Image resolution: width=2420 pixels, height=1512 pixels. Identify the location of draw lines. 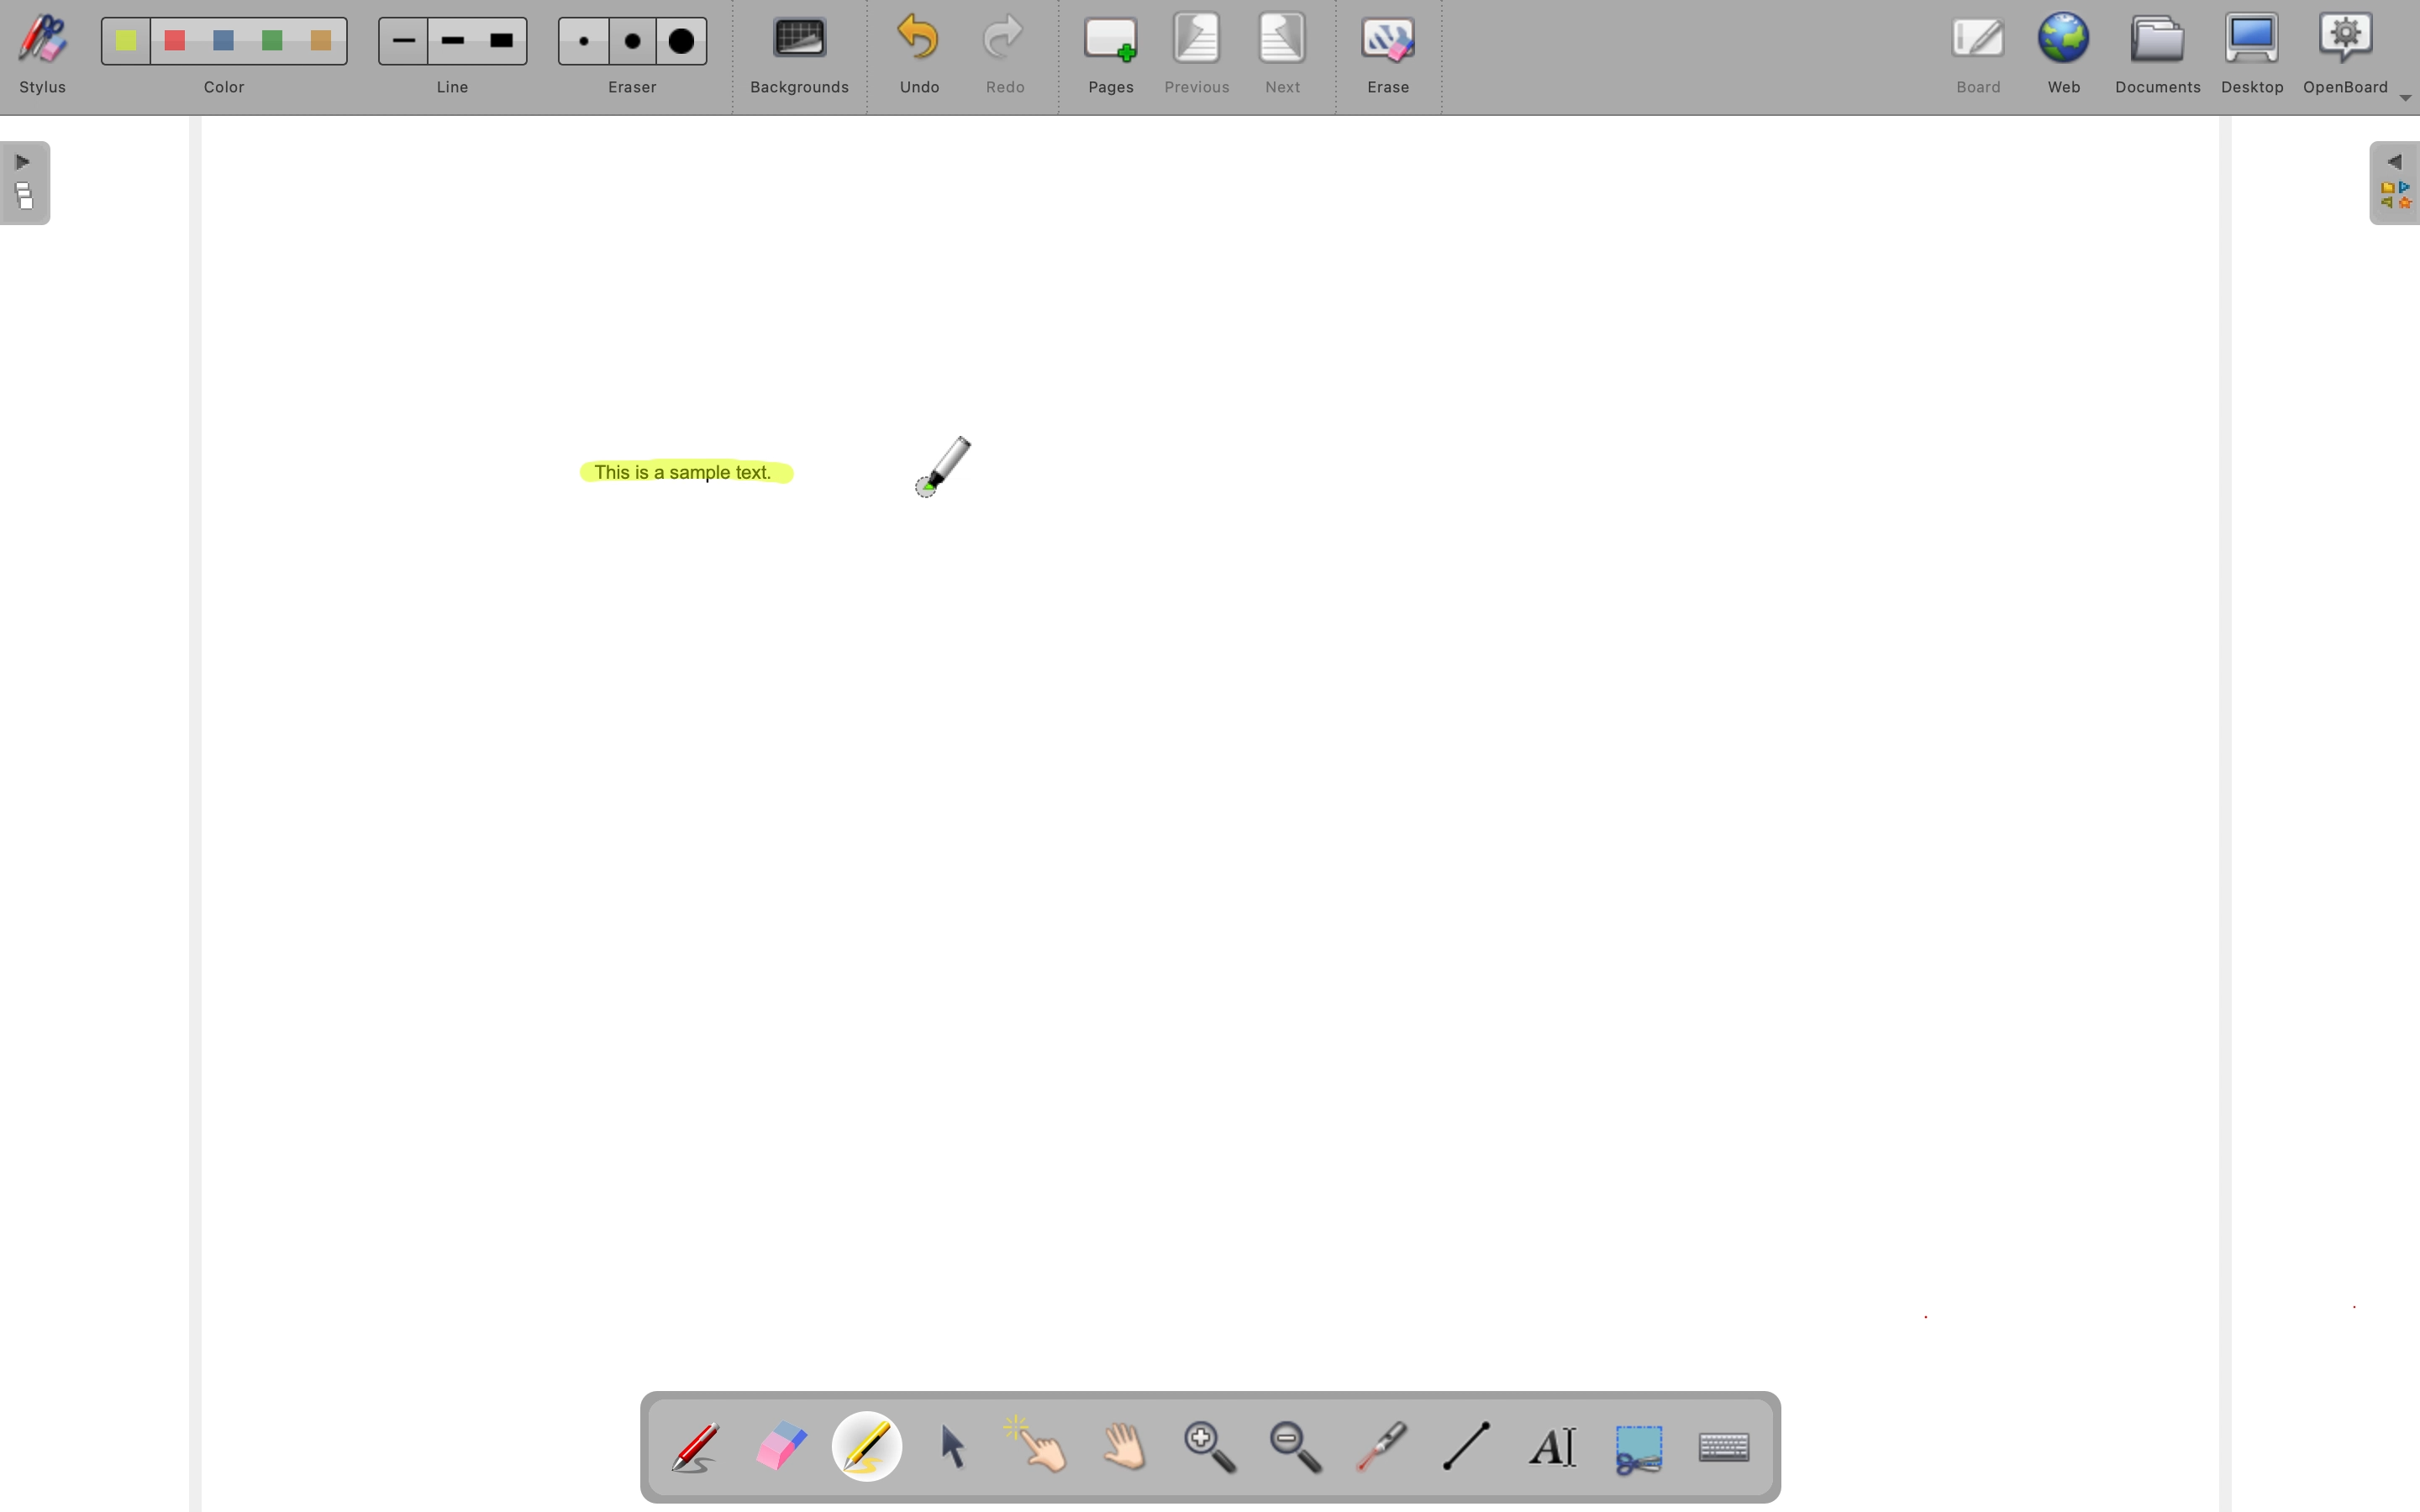
(1467, 1445).